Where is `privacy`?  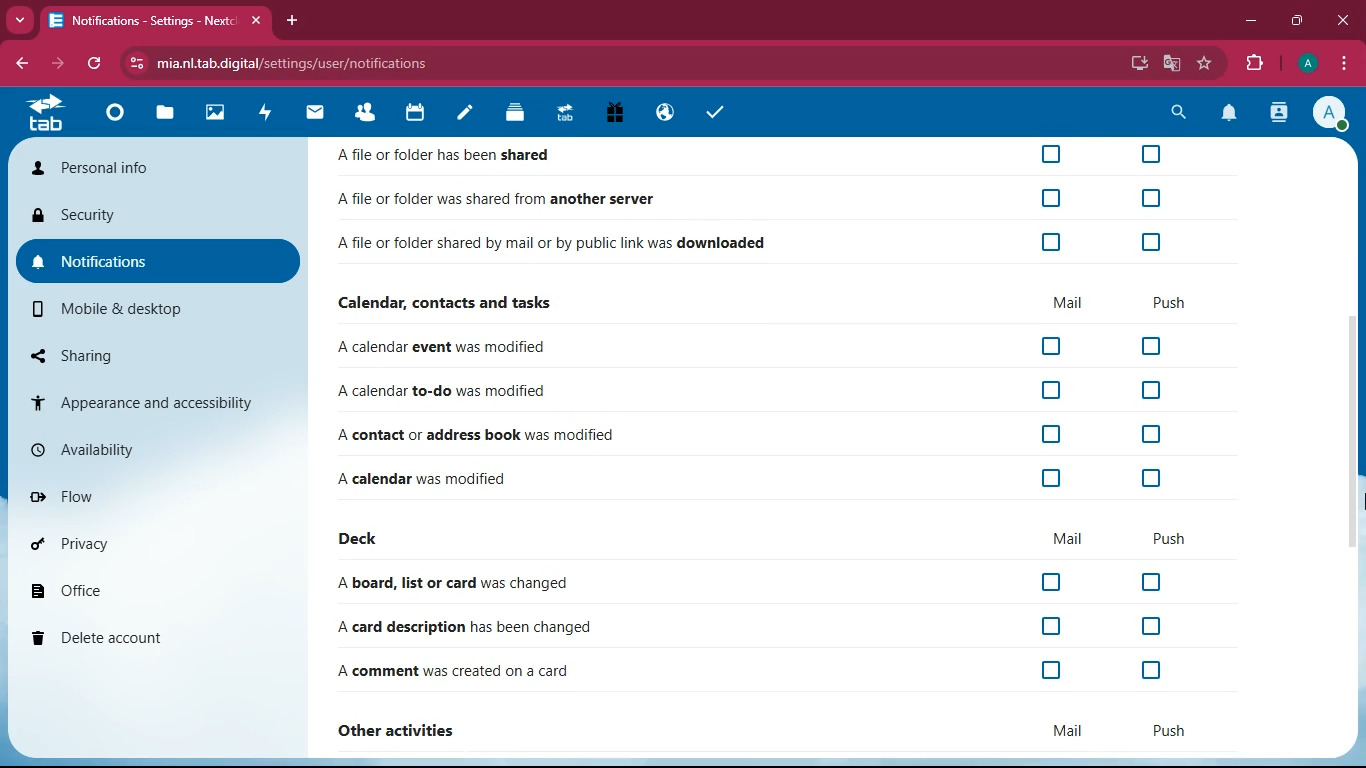 privacy is located at coordinates (155, 546).